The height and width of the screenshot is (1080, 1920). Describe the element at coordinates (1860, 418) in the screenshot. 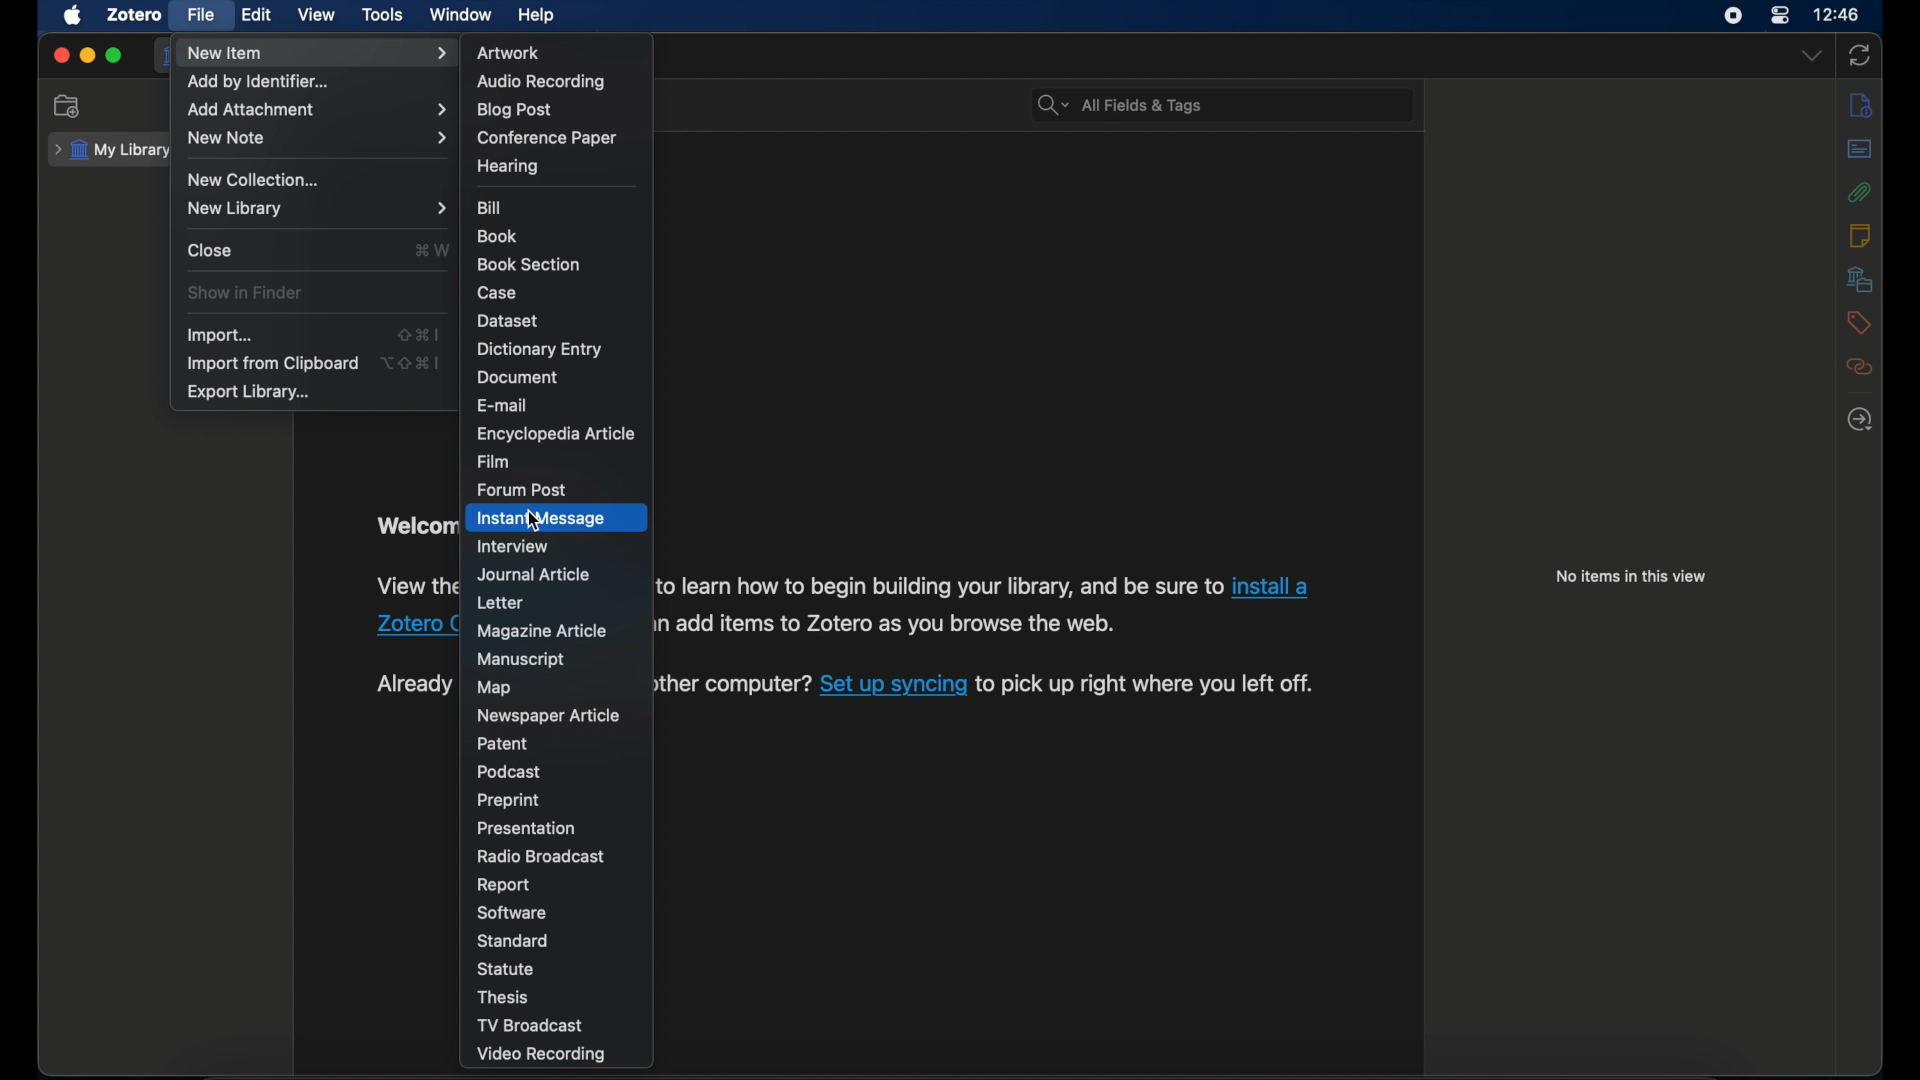

I see `locate` at that location.